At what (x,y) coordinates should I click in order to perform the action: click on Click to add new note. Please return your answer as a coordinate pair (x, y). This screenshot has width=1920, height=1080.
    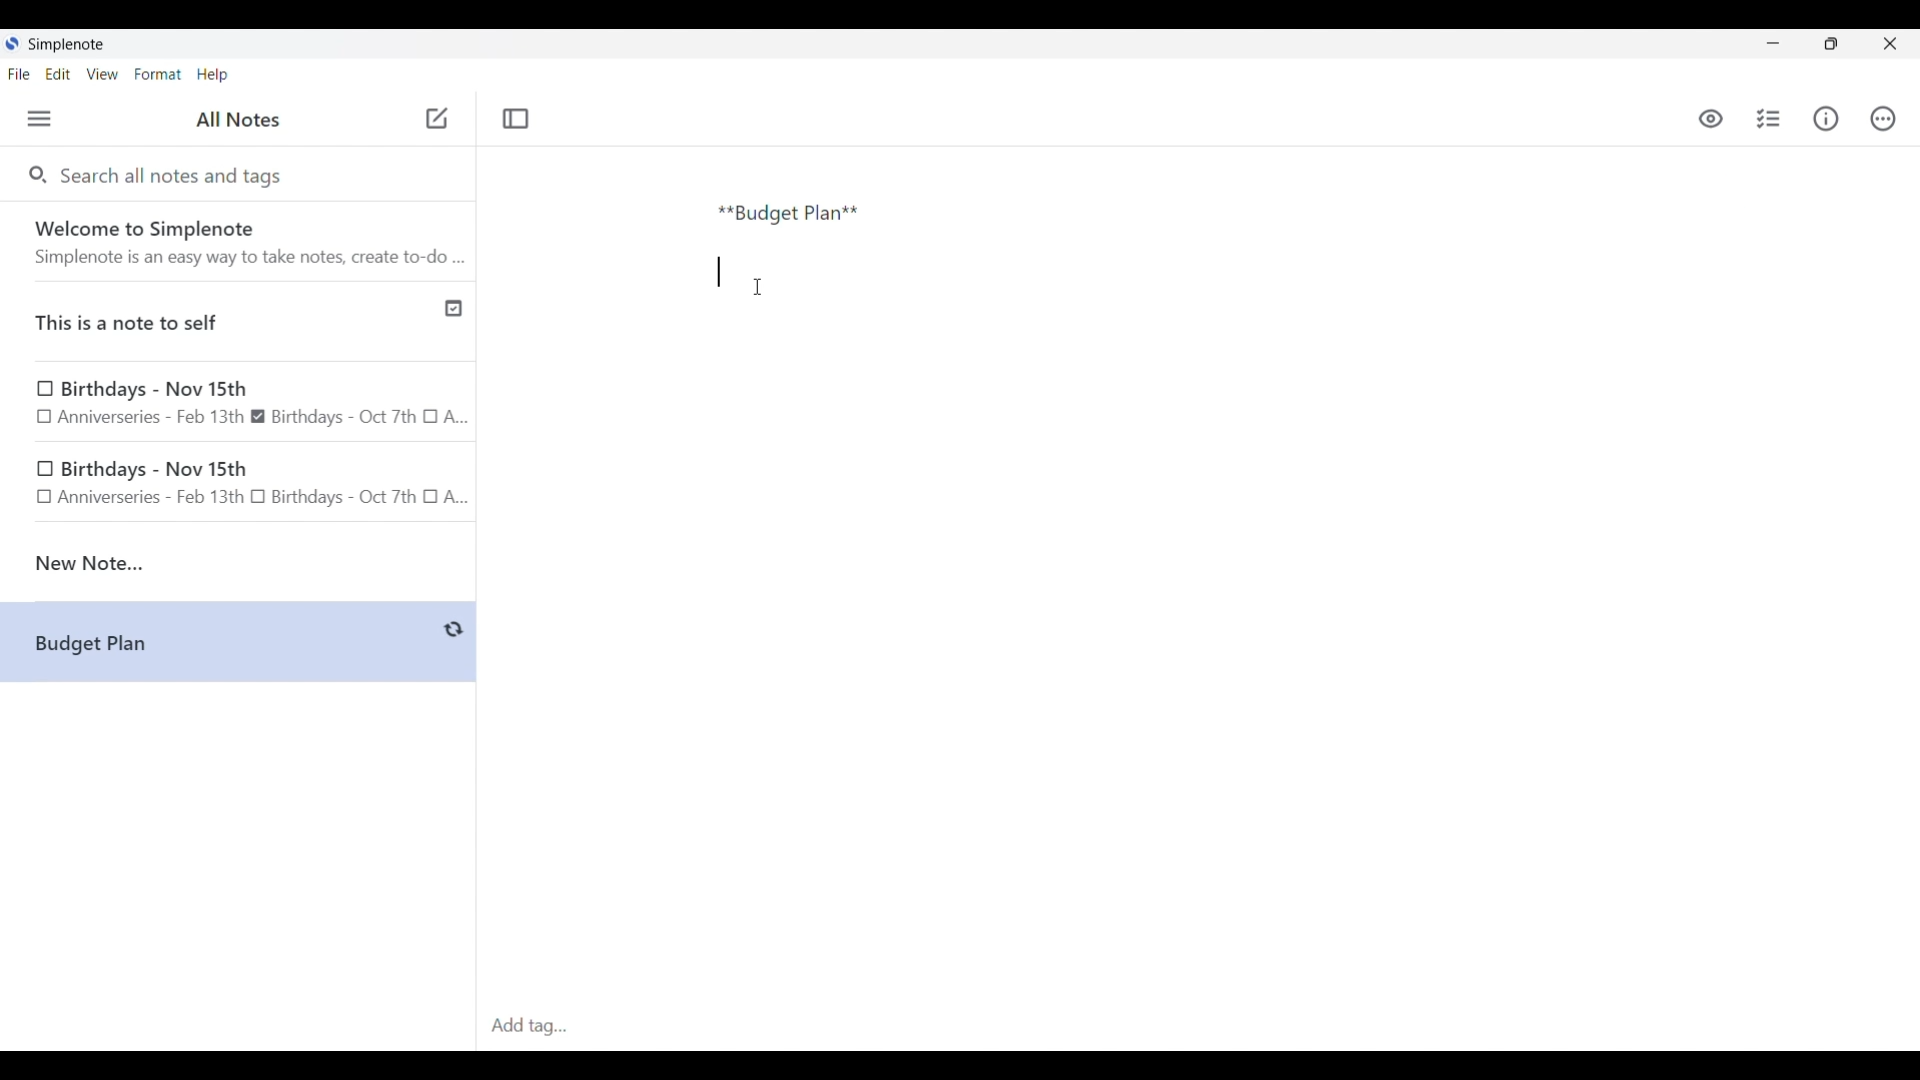
    Looking at the image, I should click on (437, 118).